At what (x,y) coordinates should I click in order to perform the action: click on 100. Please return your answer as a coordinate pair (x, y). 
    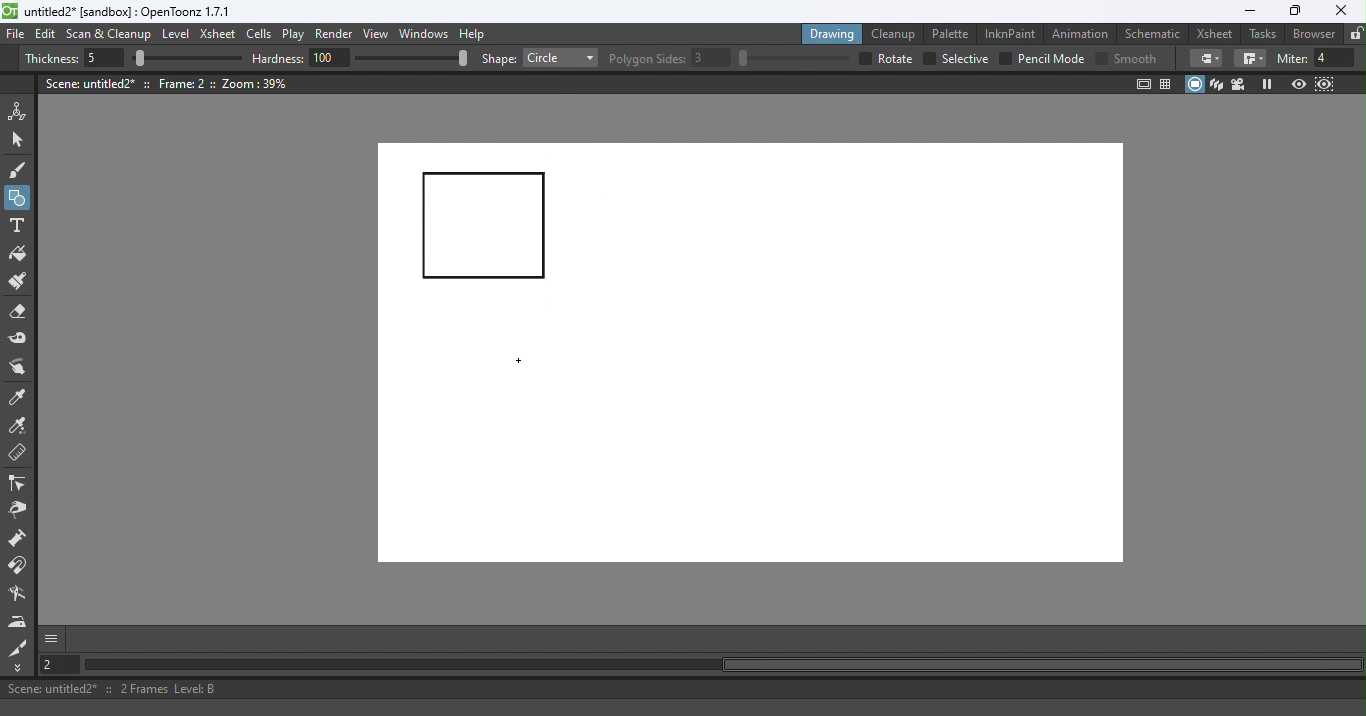
    Looking at the image, I should click on (330, 57).